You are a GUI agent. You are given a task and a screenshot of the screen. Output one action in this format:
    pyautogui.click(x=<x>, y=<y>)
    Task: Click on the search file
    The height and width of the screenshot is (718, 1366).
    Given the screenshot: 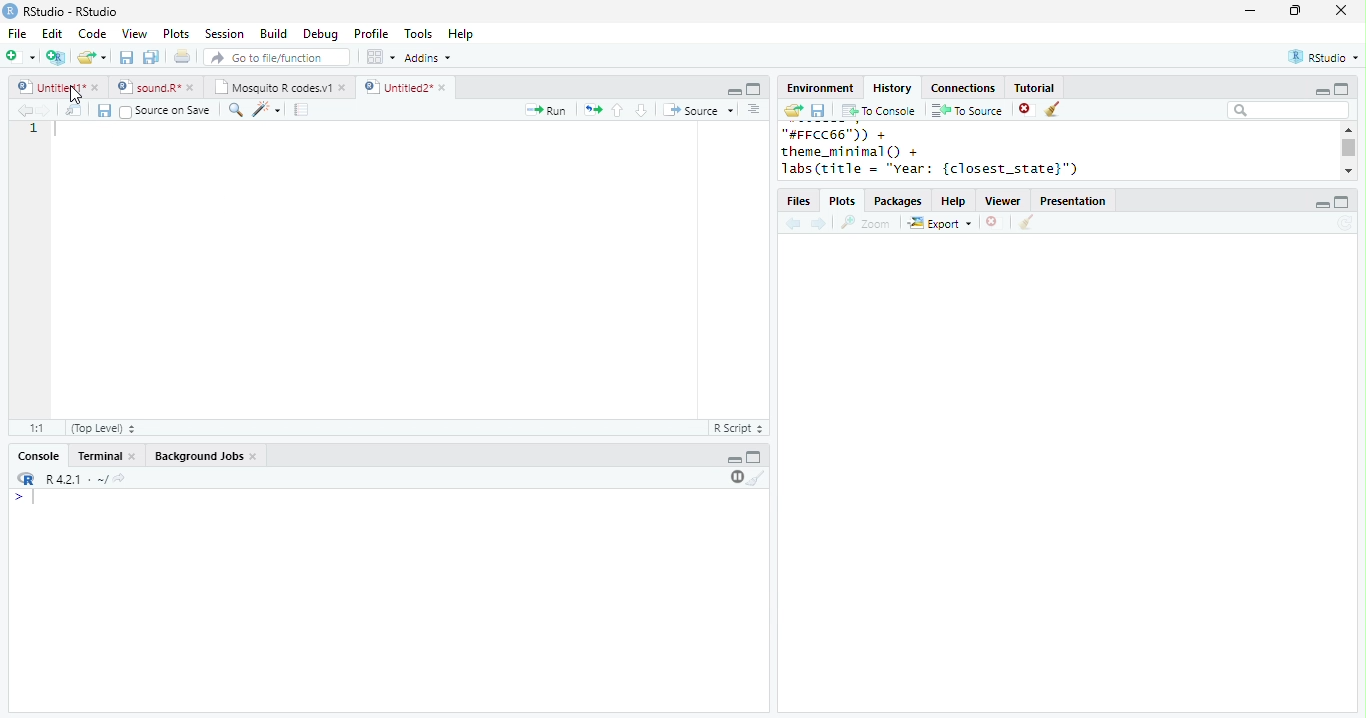 What is the action you would take?
    pyautogui.click(x=278, y=57)
    